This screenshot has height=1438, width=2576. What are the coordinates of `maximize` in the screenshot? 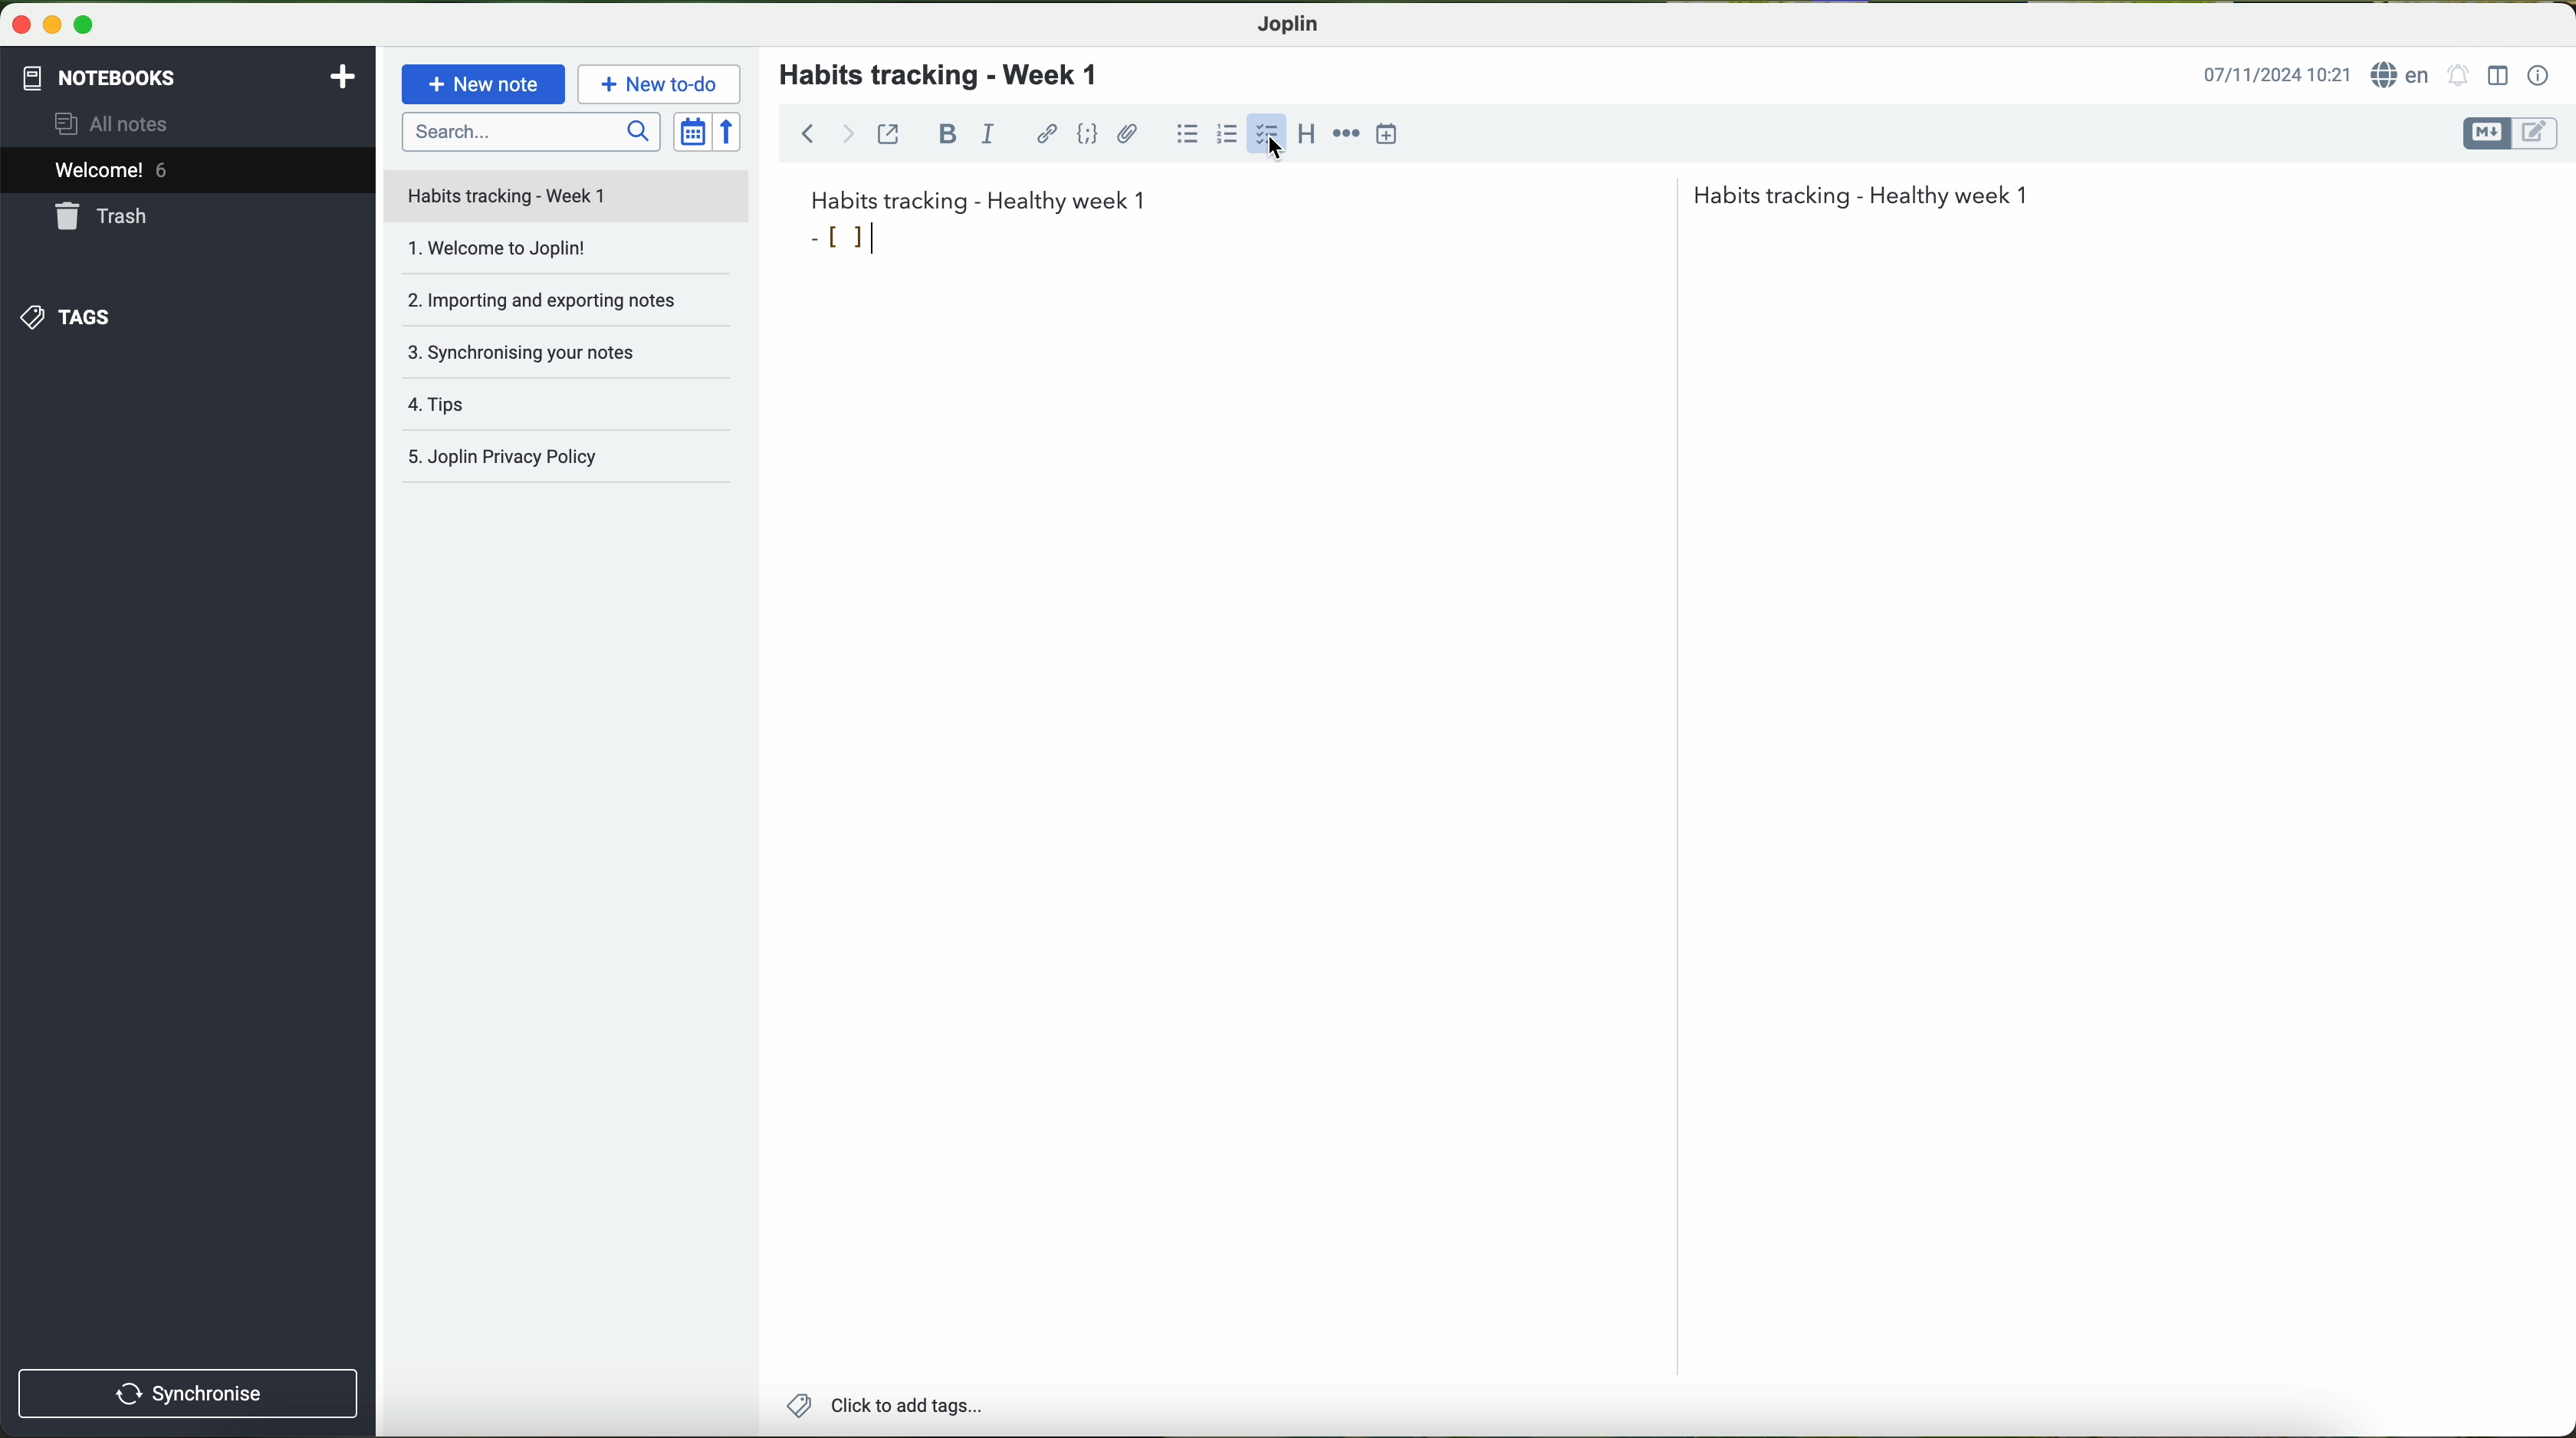 It's located at (85, 24).